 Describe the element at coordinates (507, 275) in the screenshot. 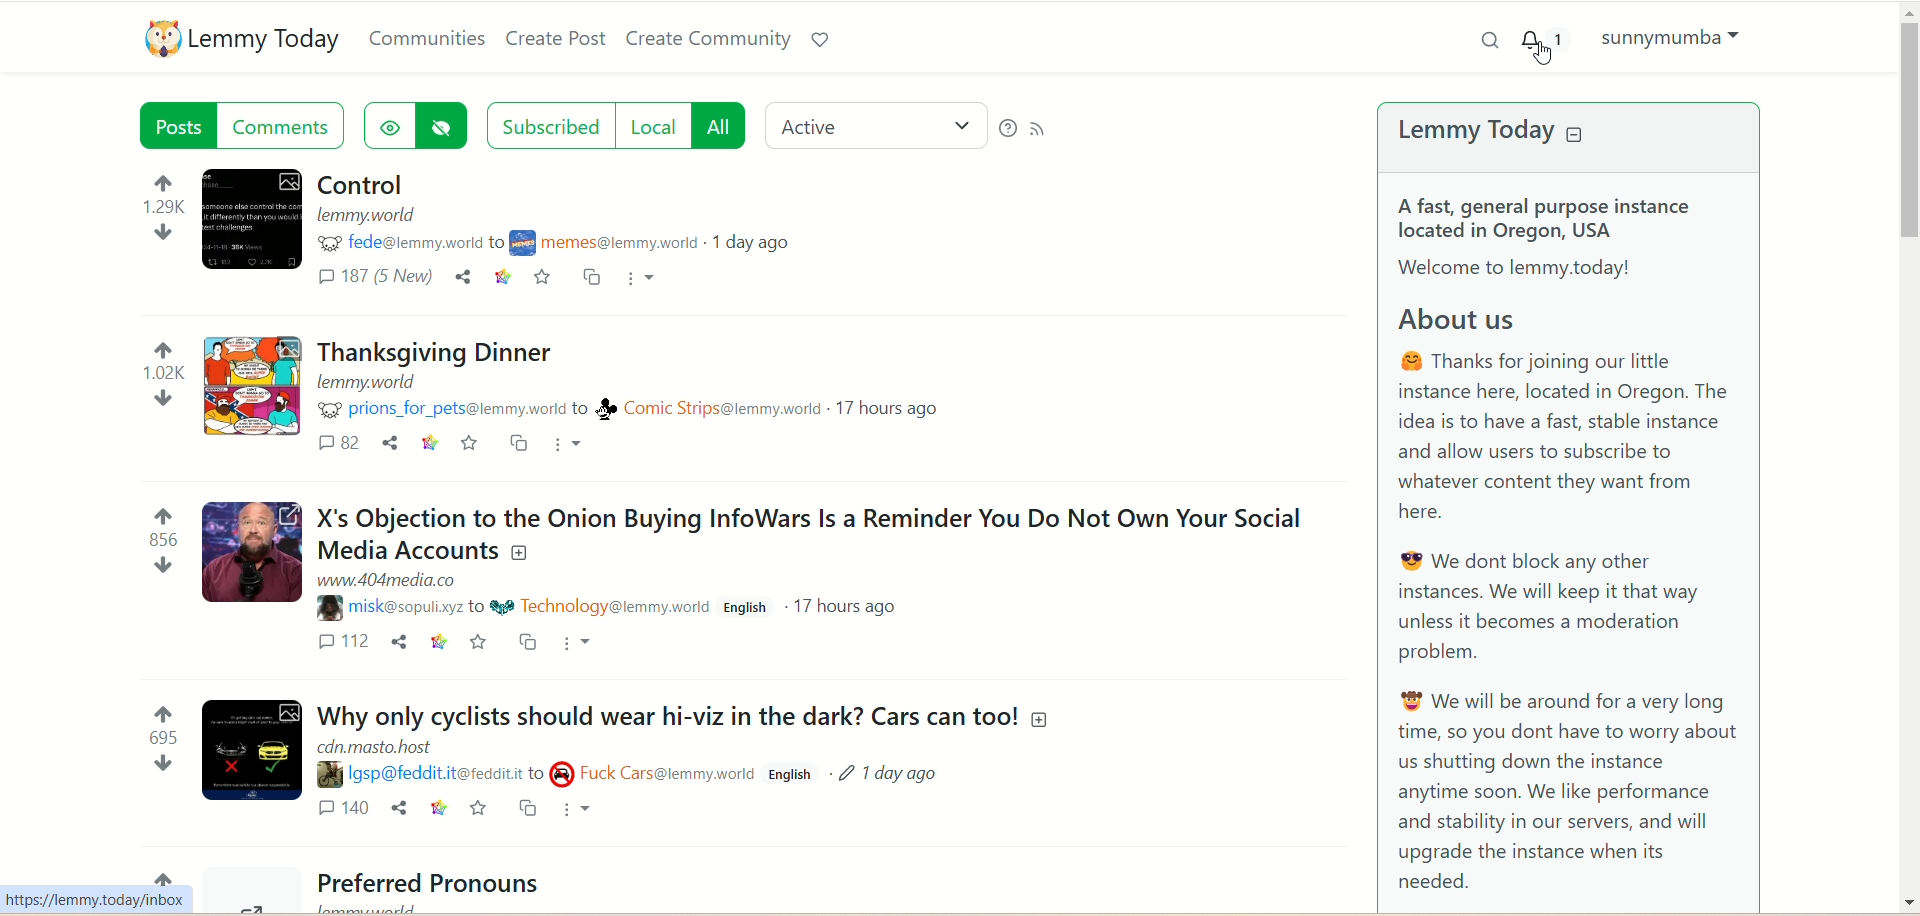

I see `context` at that location.